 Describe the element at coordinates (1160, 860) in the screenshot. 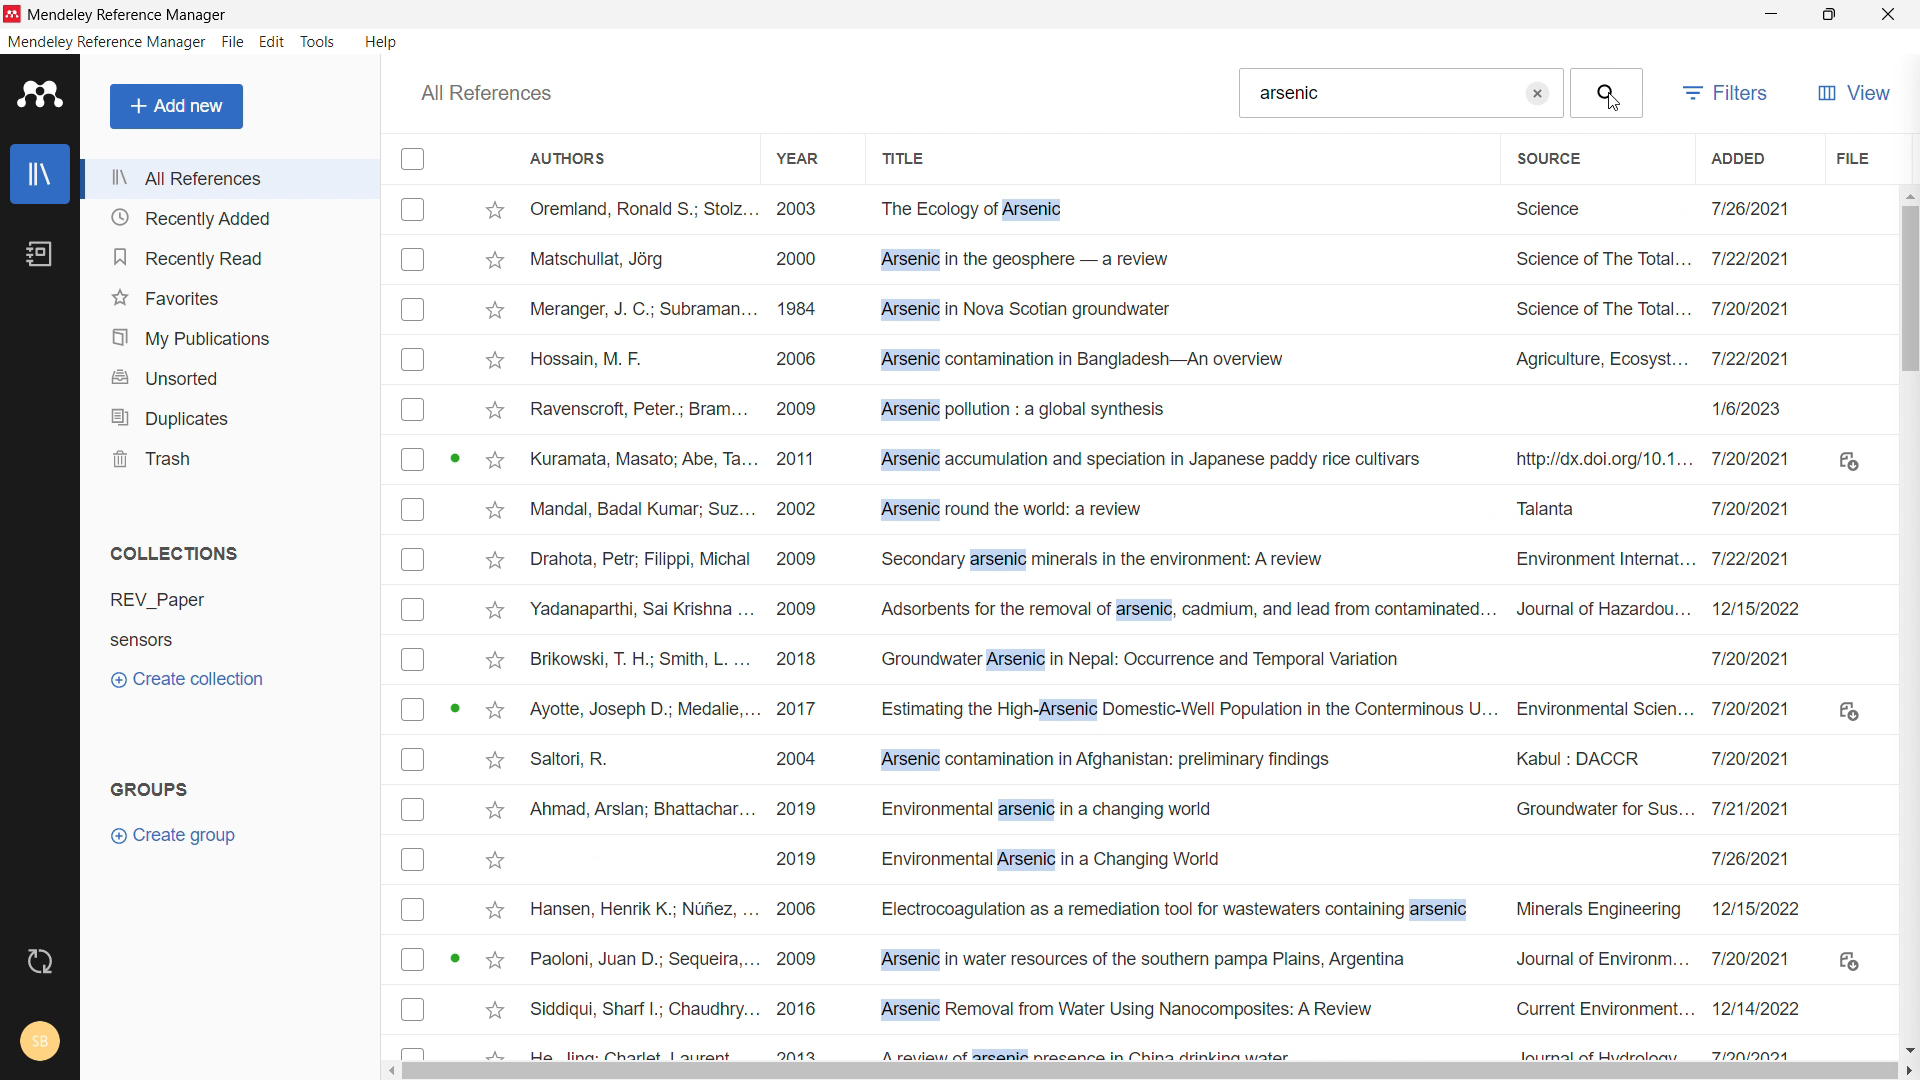

I see `2019 Environmental Arsenic in a Changing World 7126/2021` at that location.